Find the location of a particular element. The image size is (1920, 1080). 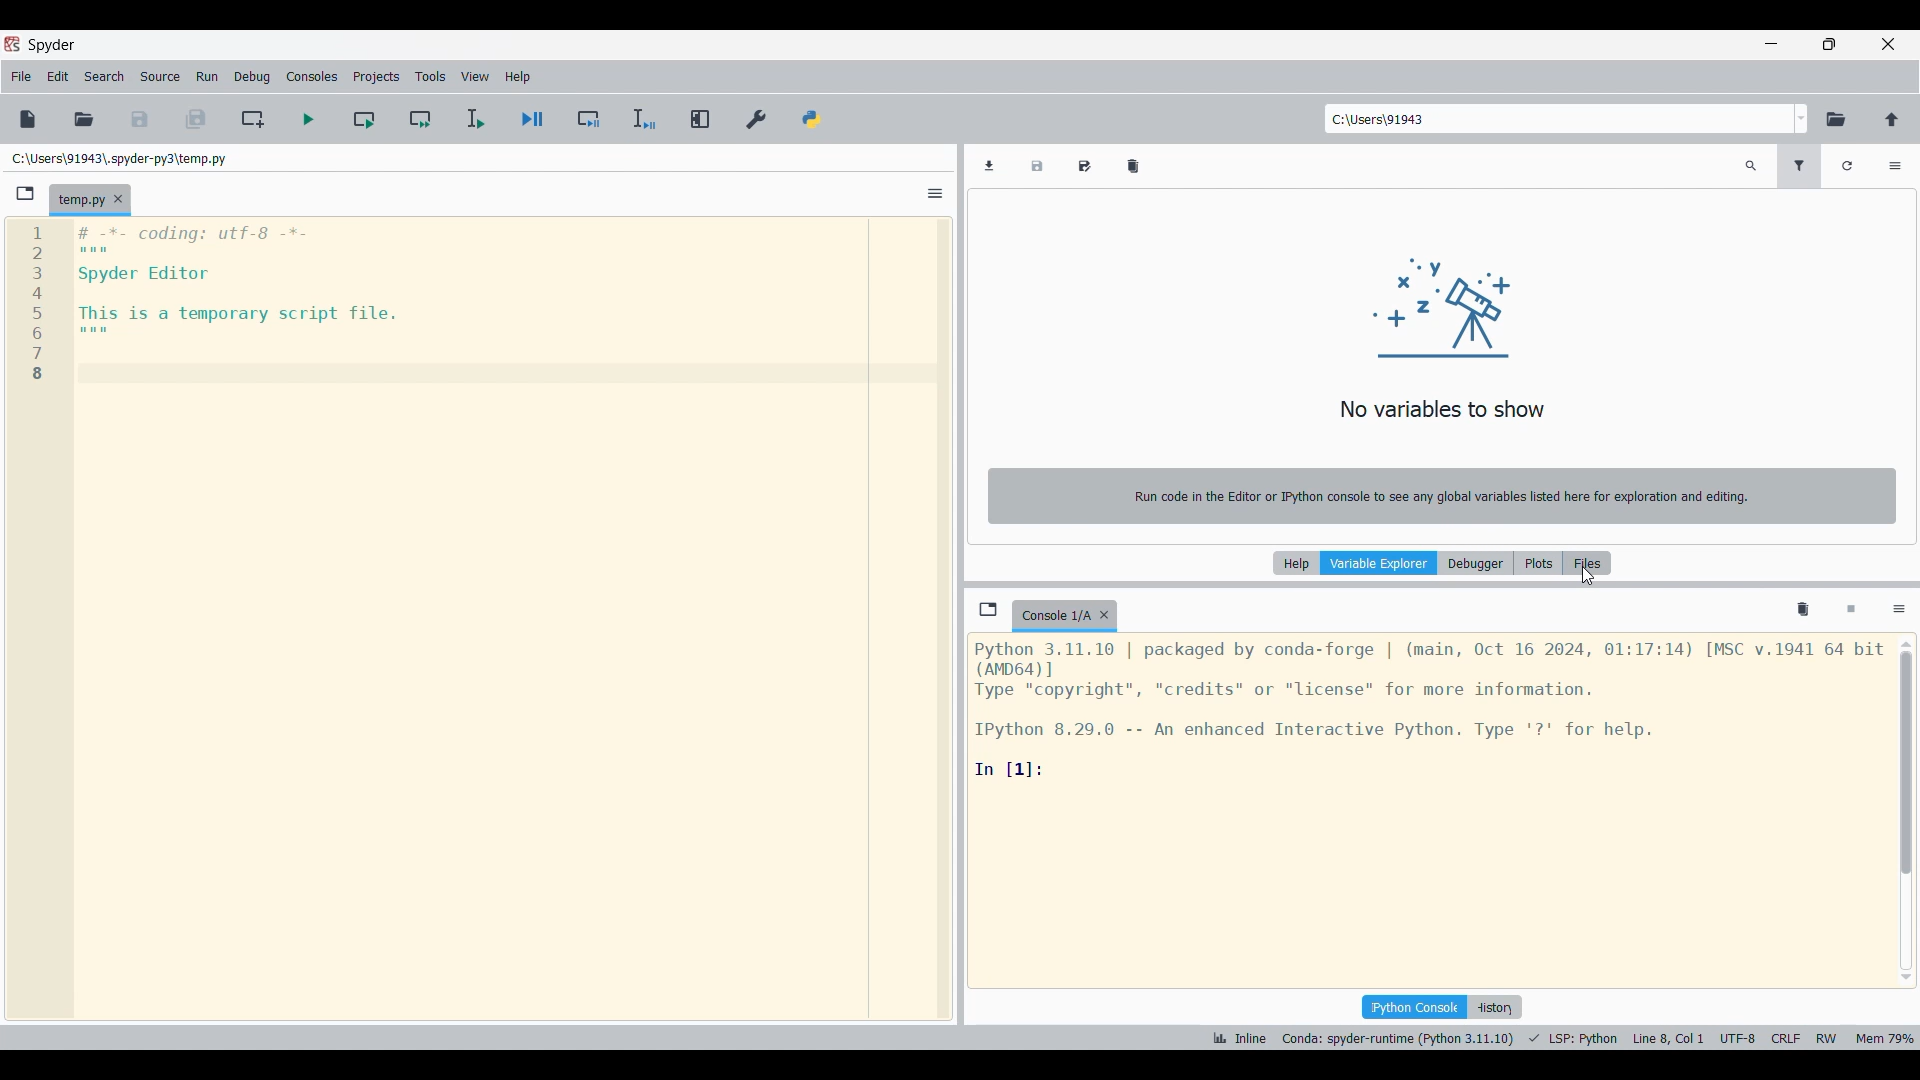

Debug file is located at coordinates (533, 119).